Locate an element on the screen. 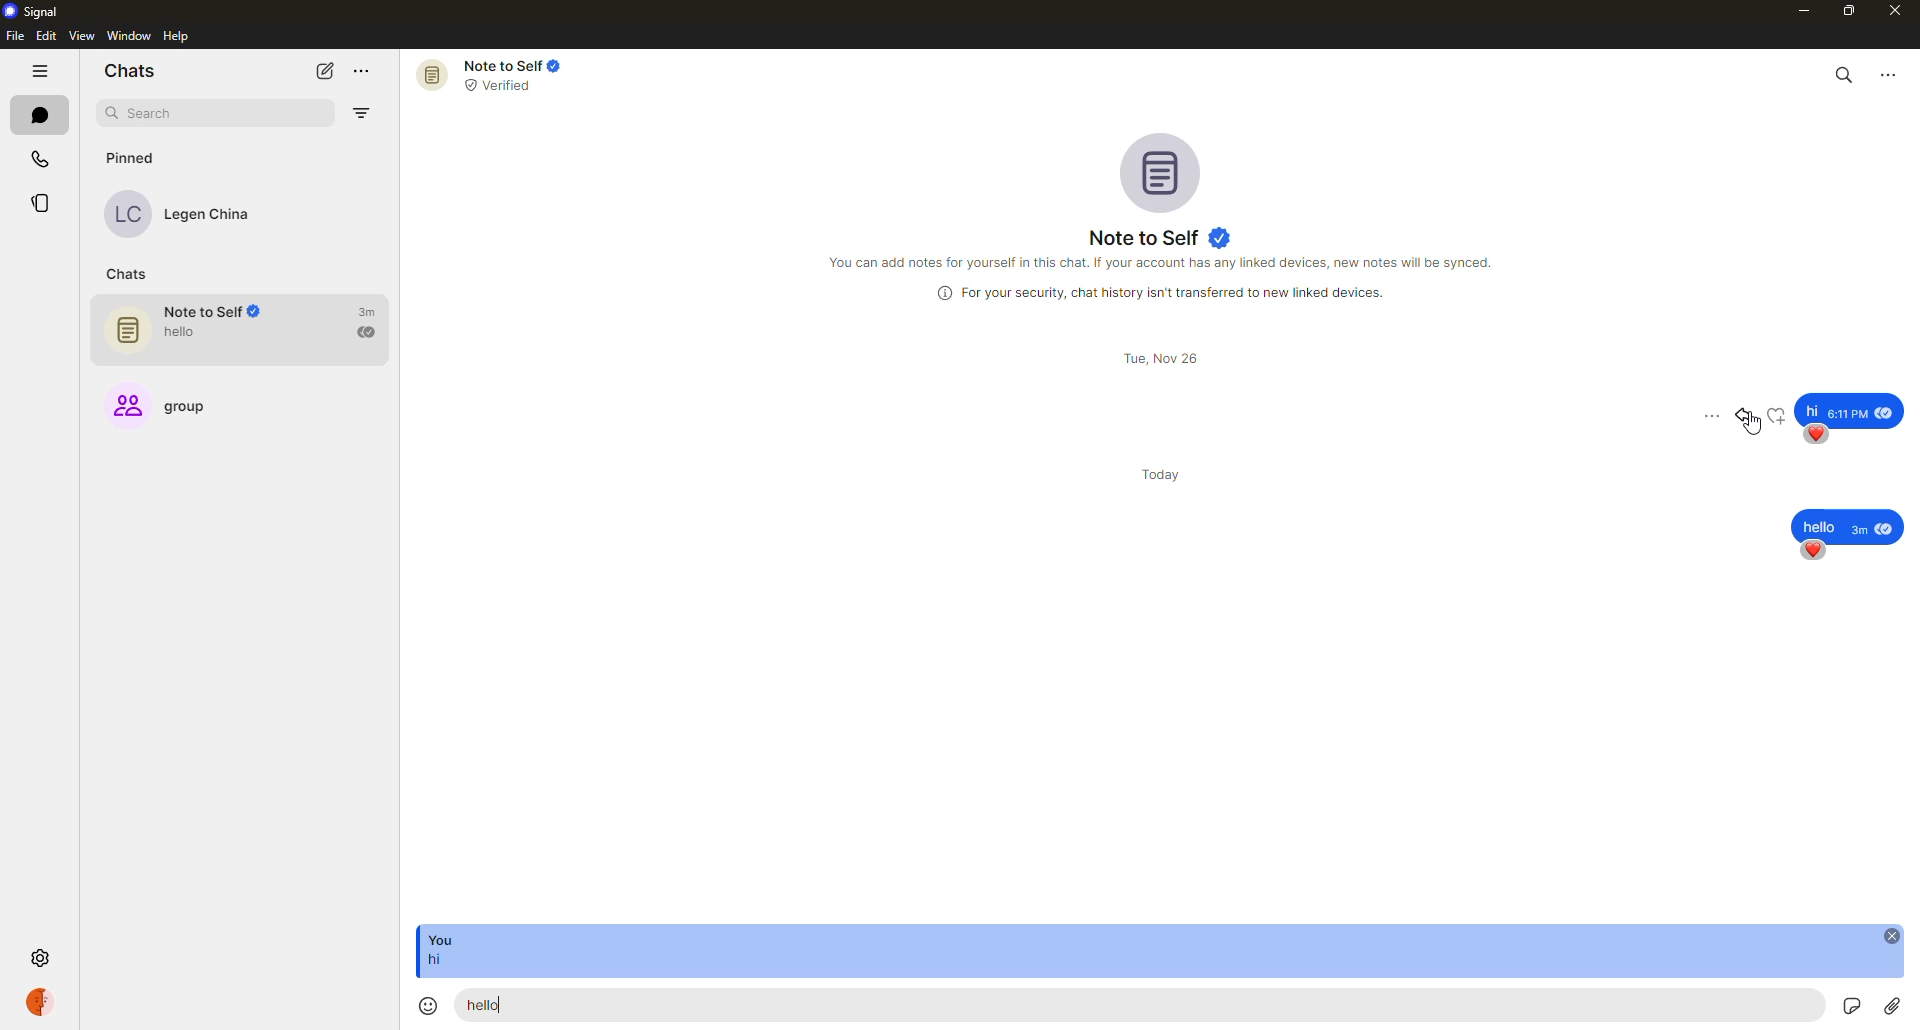 This screenshot has height=1030, width=1920. new chat is located at coordinates (325, 70).